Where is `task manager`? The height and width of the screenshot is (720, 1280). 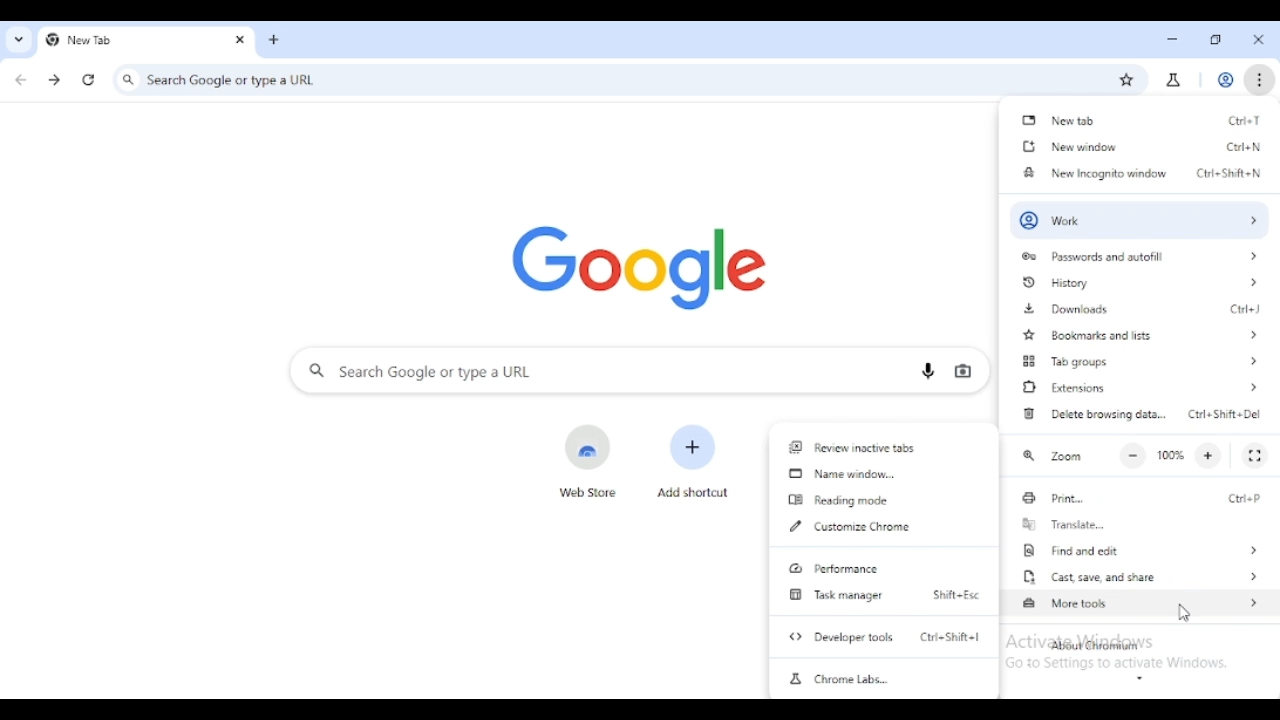
task manager is located at coordinates (835, 595).